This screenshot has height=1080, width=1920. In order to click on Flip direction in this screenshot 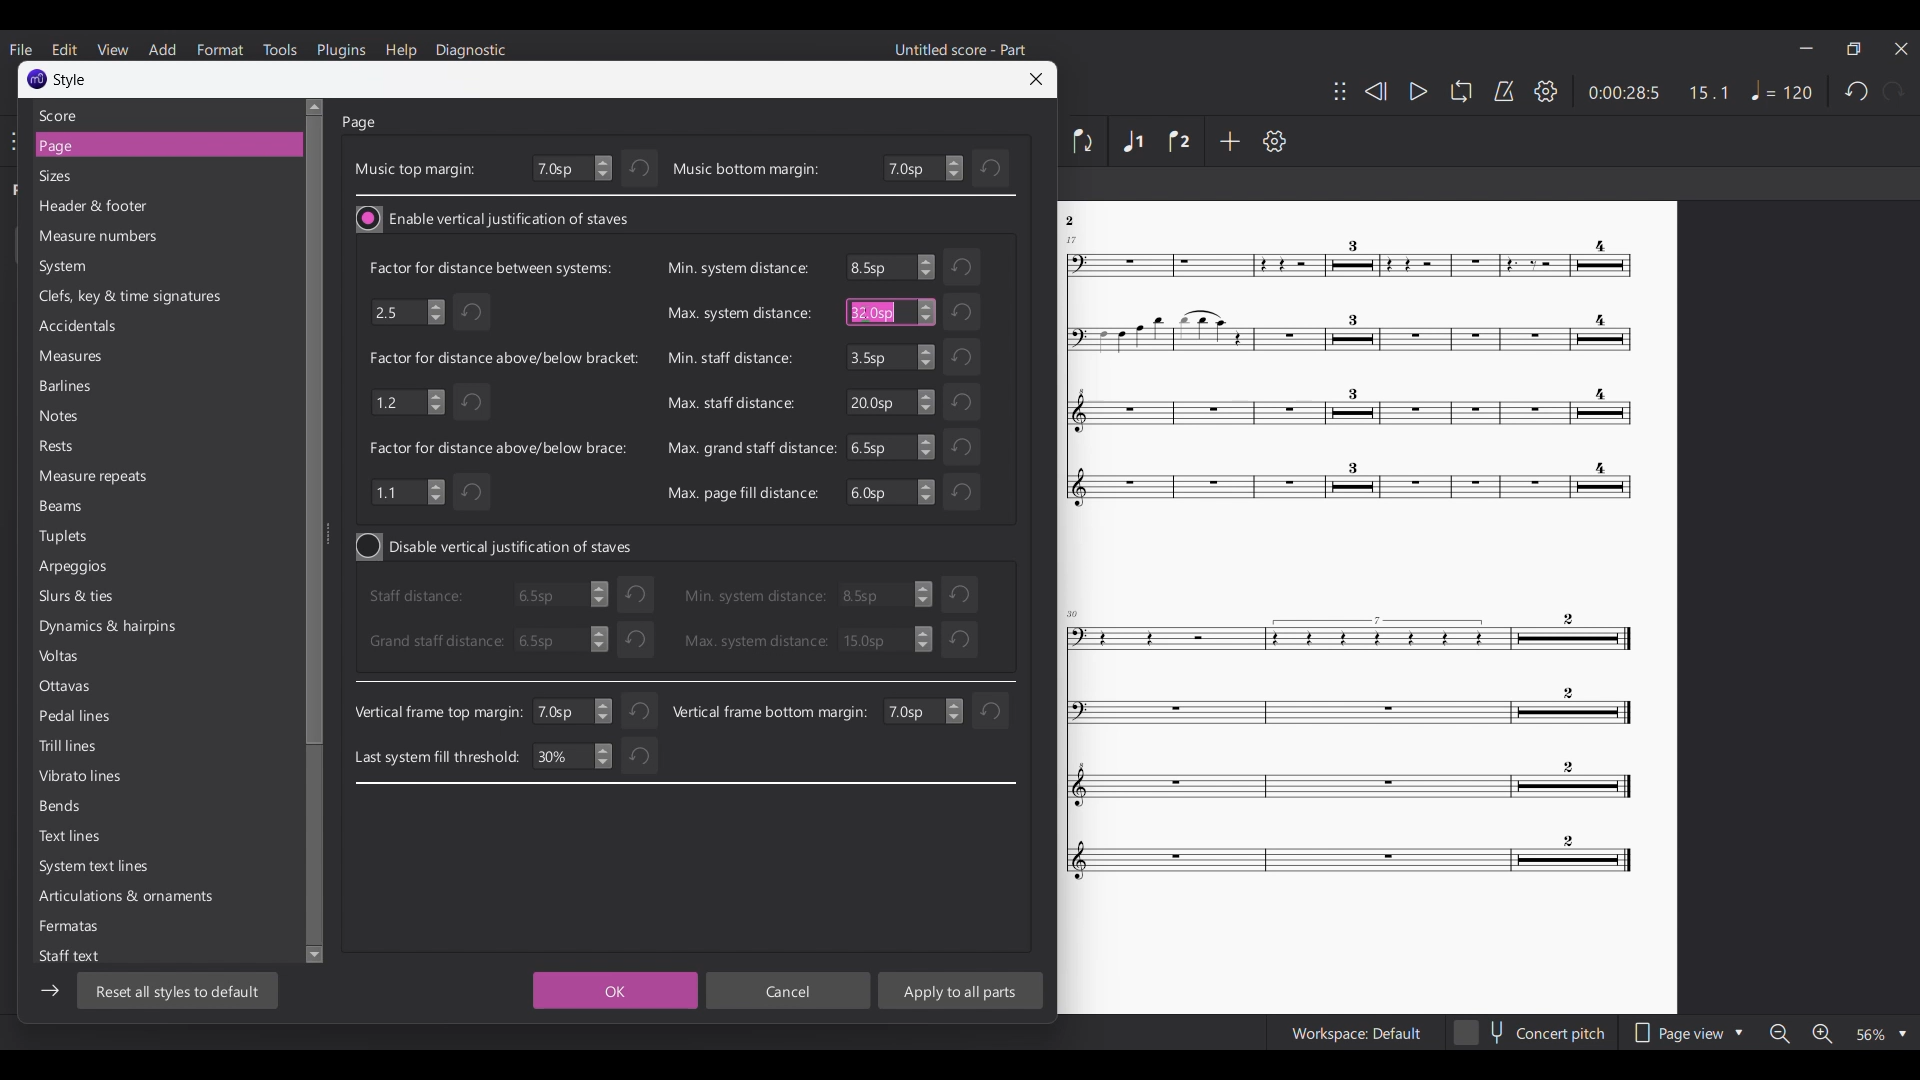, I will do `click(1084, 141)`.